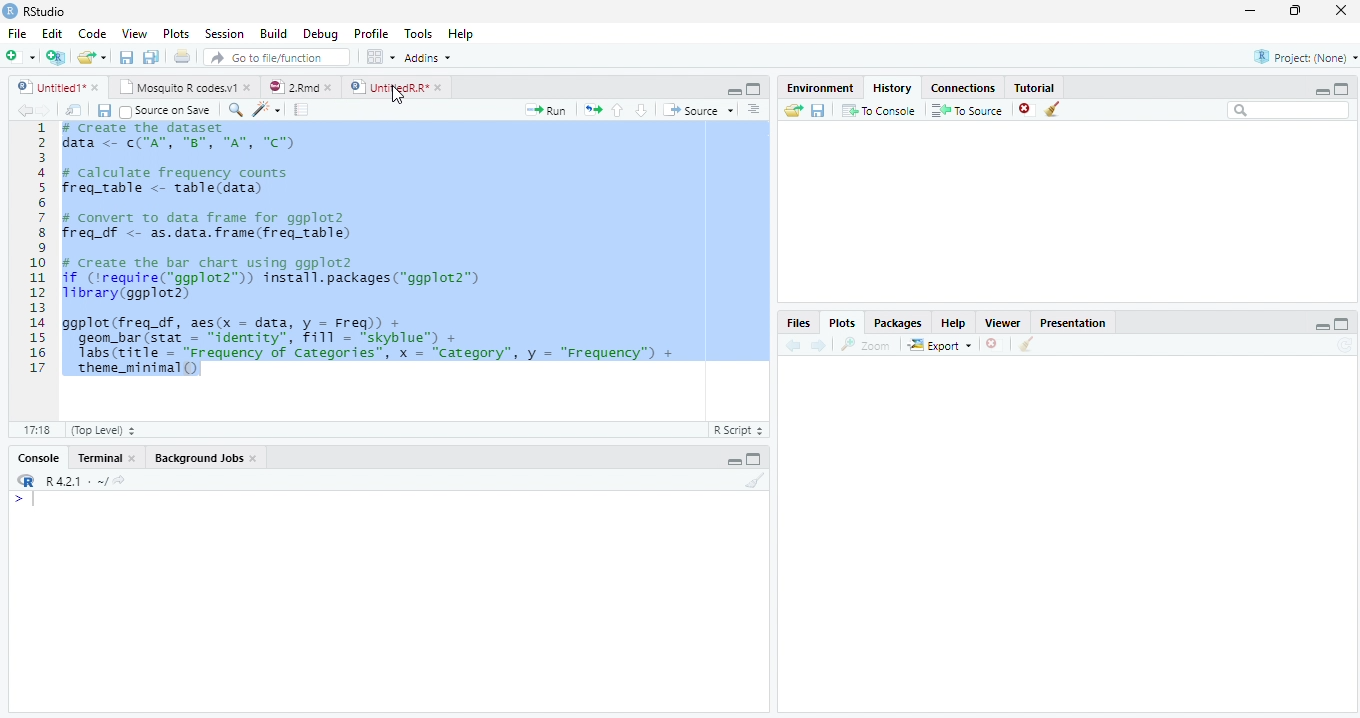 The height and width of the screenshot is (718, 1360). What do you see at coordinates (617, 109) in the screenshot?
I see `Go to the previous section` at bounding box center [617, 109].